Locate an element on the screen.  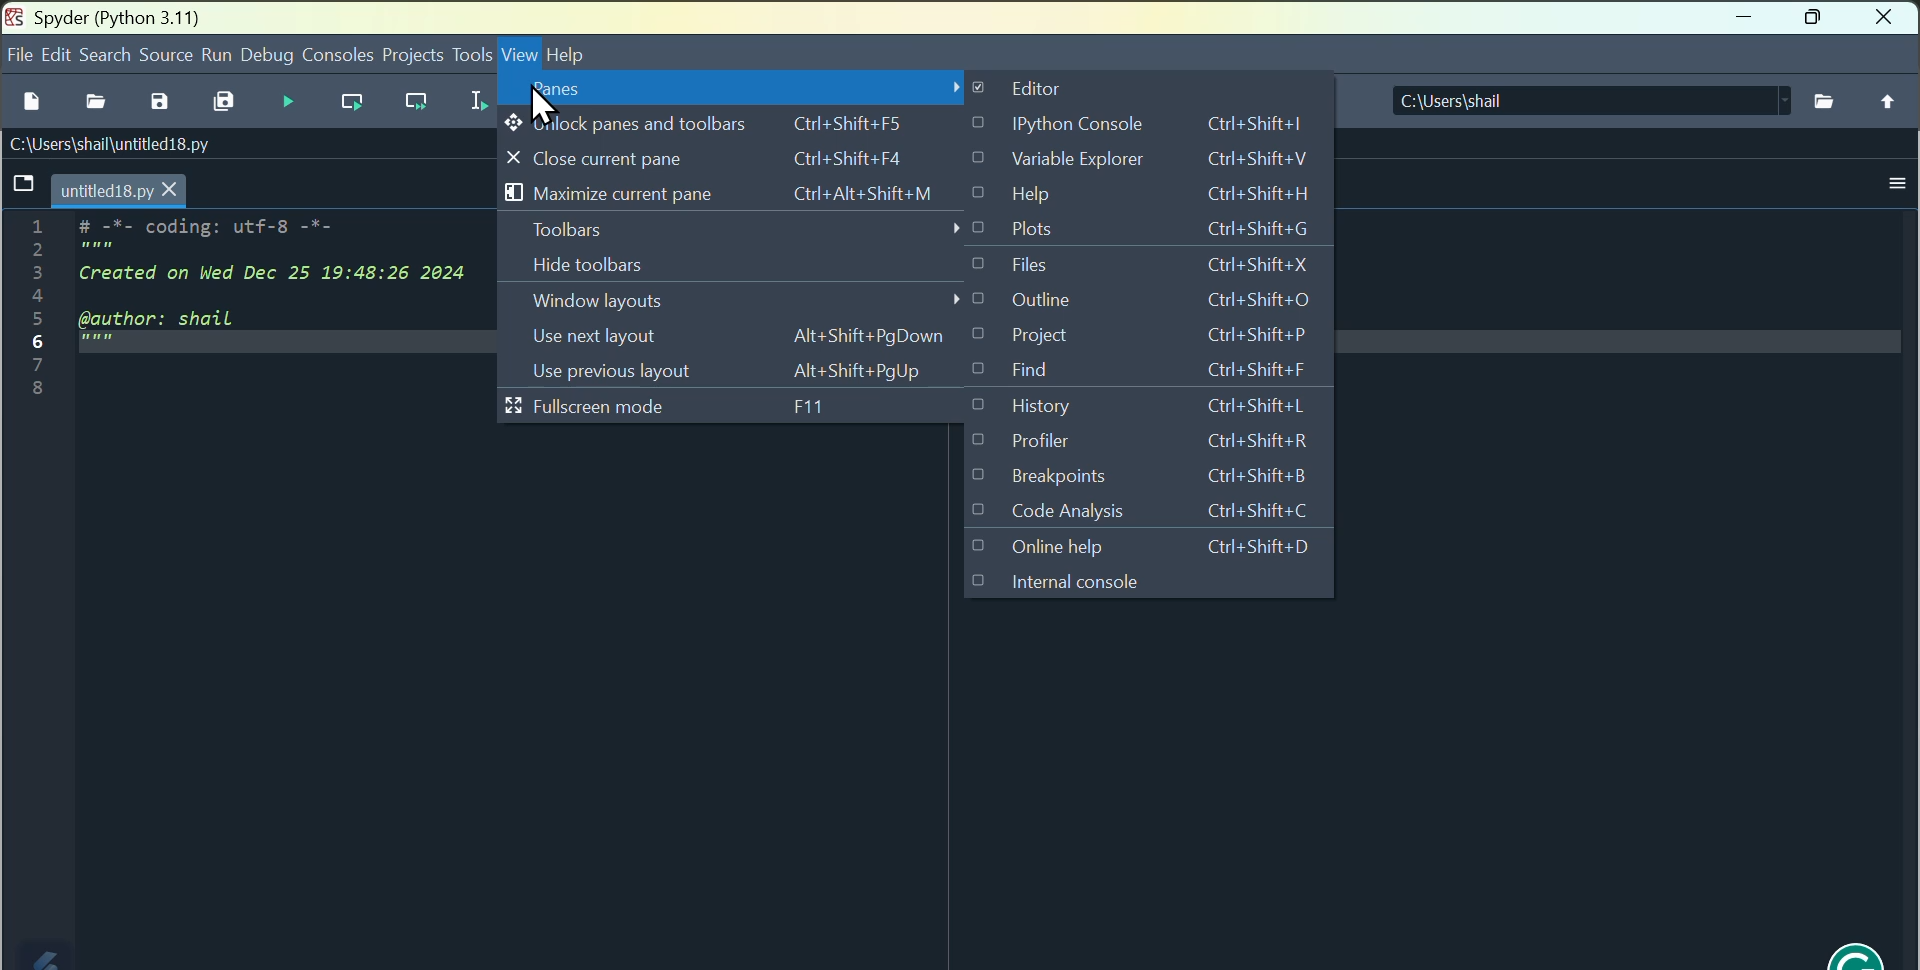
Full screen mode is located at coordinates (742, 409).